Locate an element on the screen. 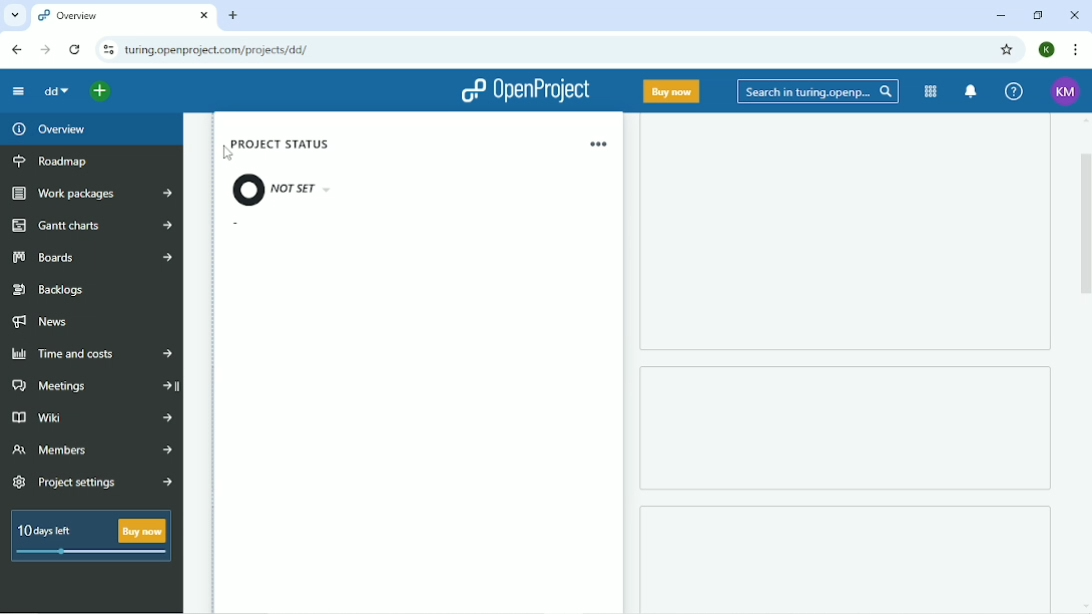 The width and height of the screenshot is (1092, 614). Cursor is located at coordinates (226, 154).